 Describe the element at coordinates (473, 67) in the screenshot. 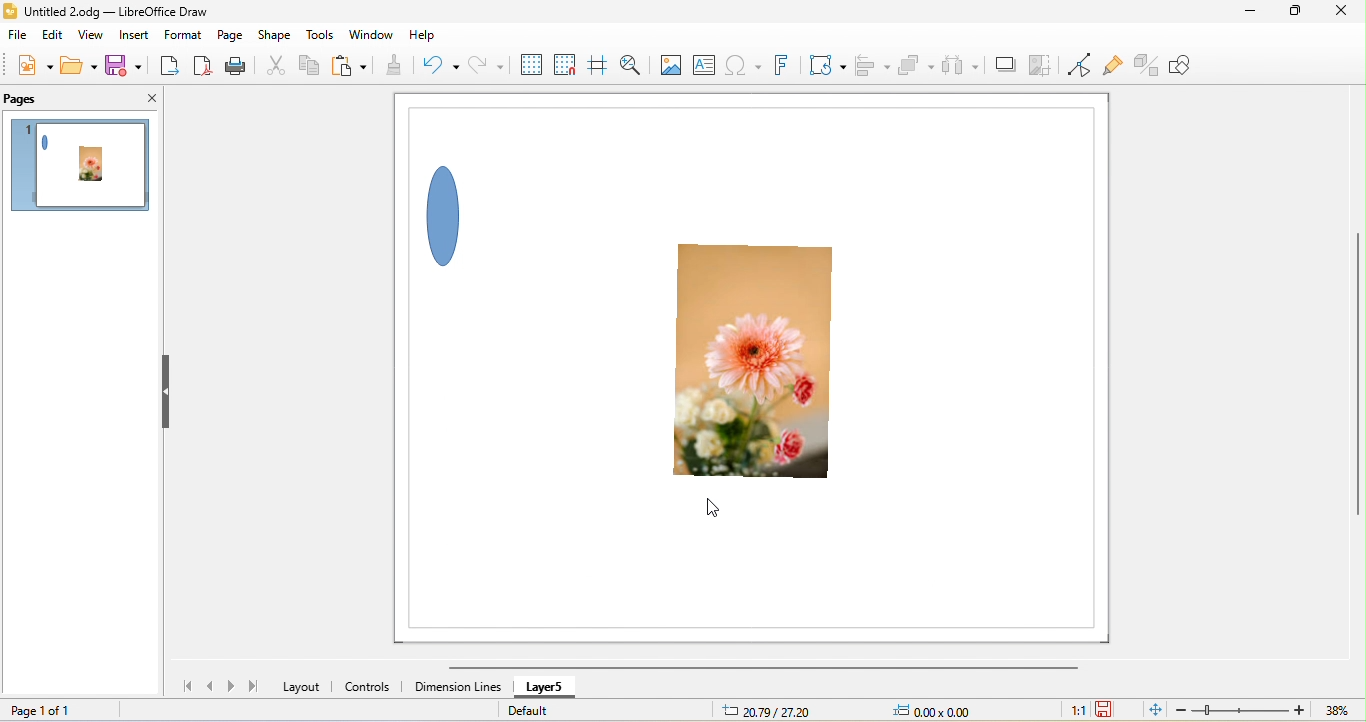

I see `redo` at that location.